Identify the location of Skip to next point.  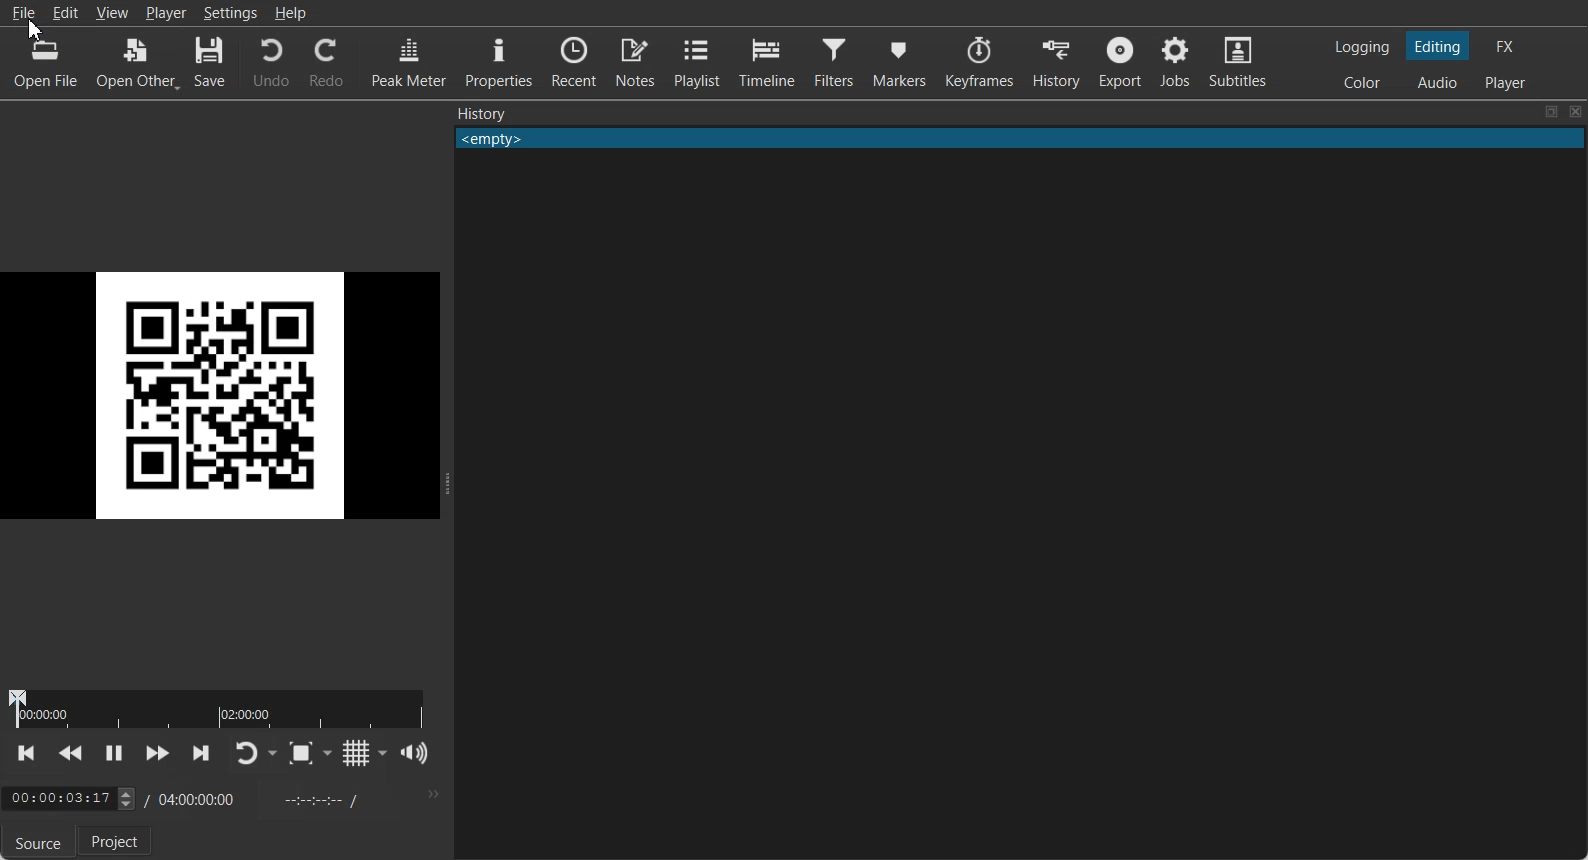
(202, 754).